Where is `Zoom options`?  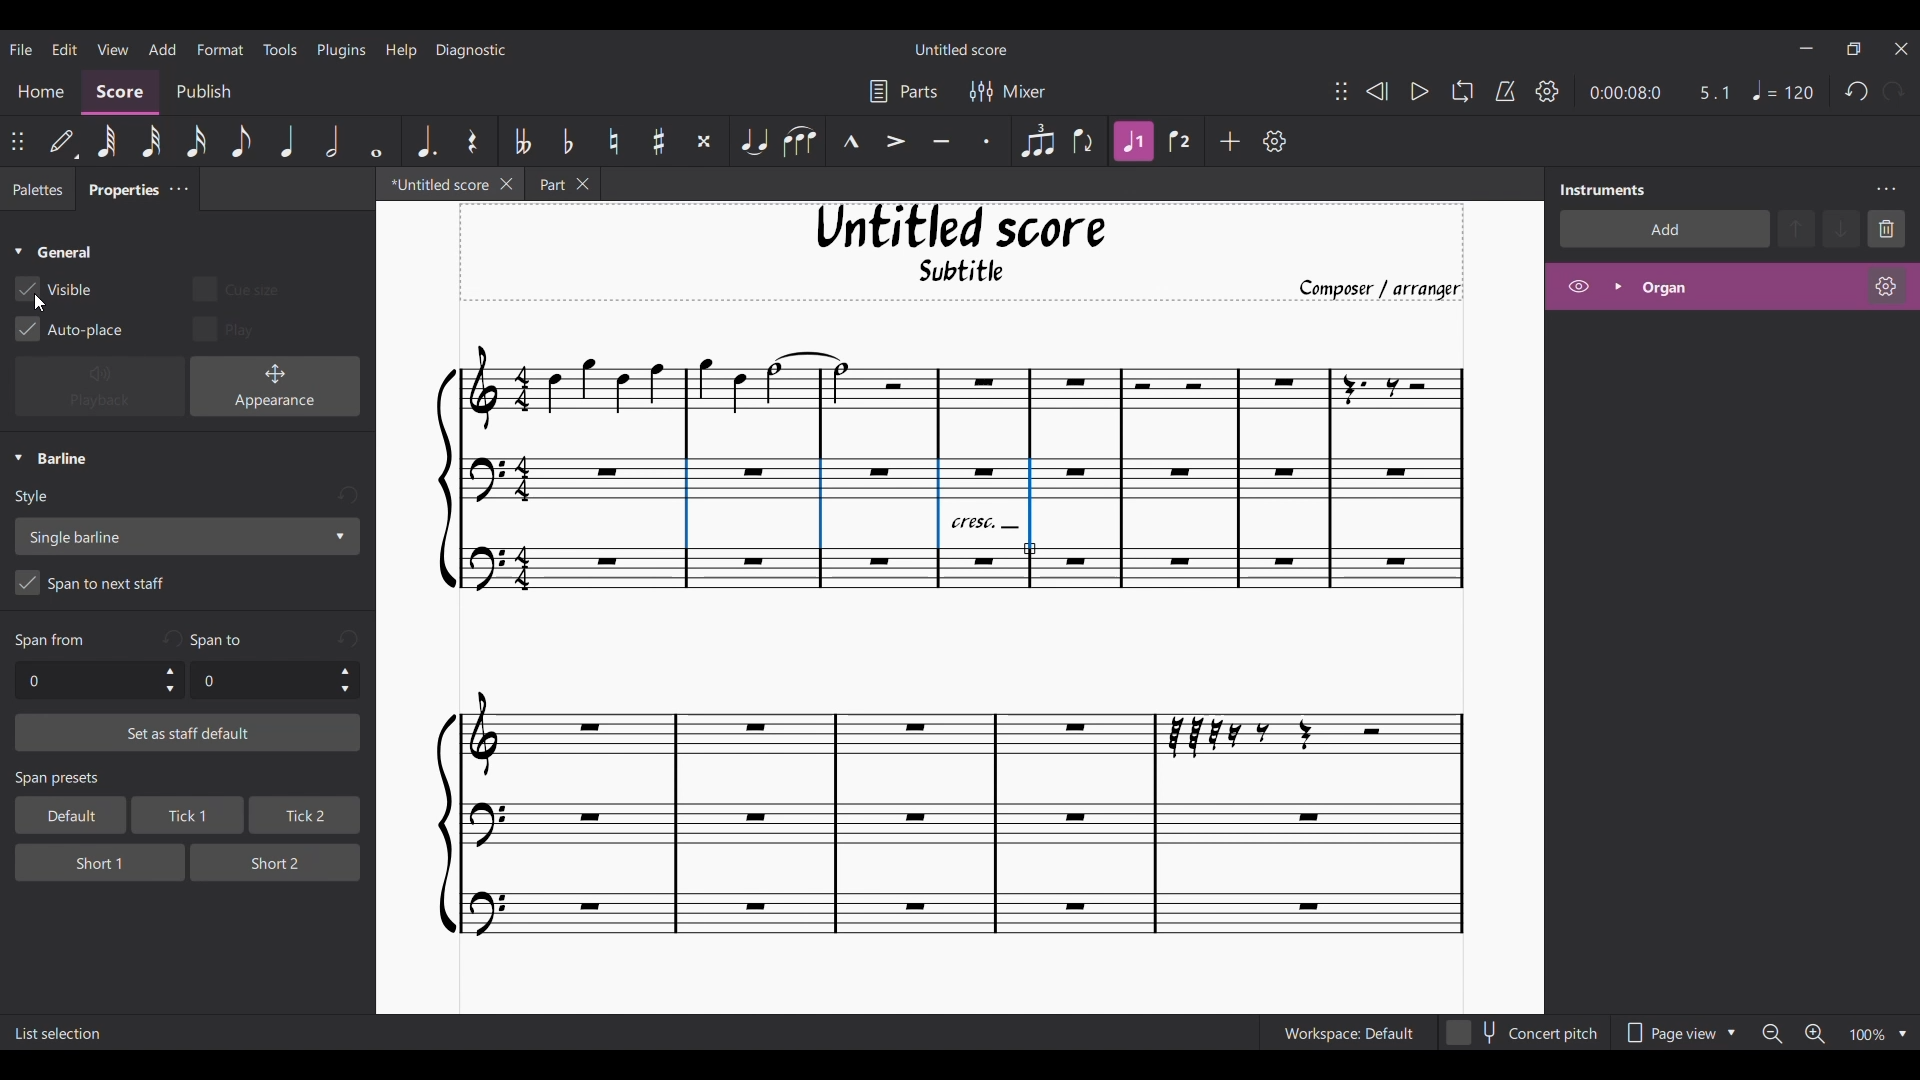 Zoom options is located at coordinates (1903, 1034).